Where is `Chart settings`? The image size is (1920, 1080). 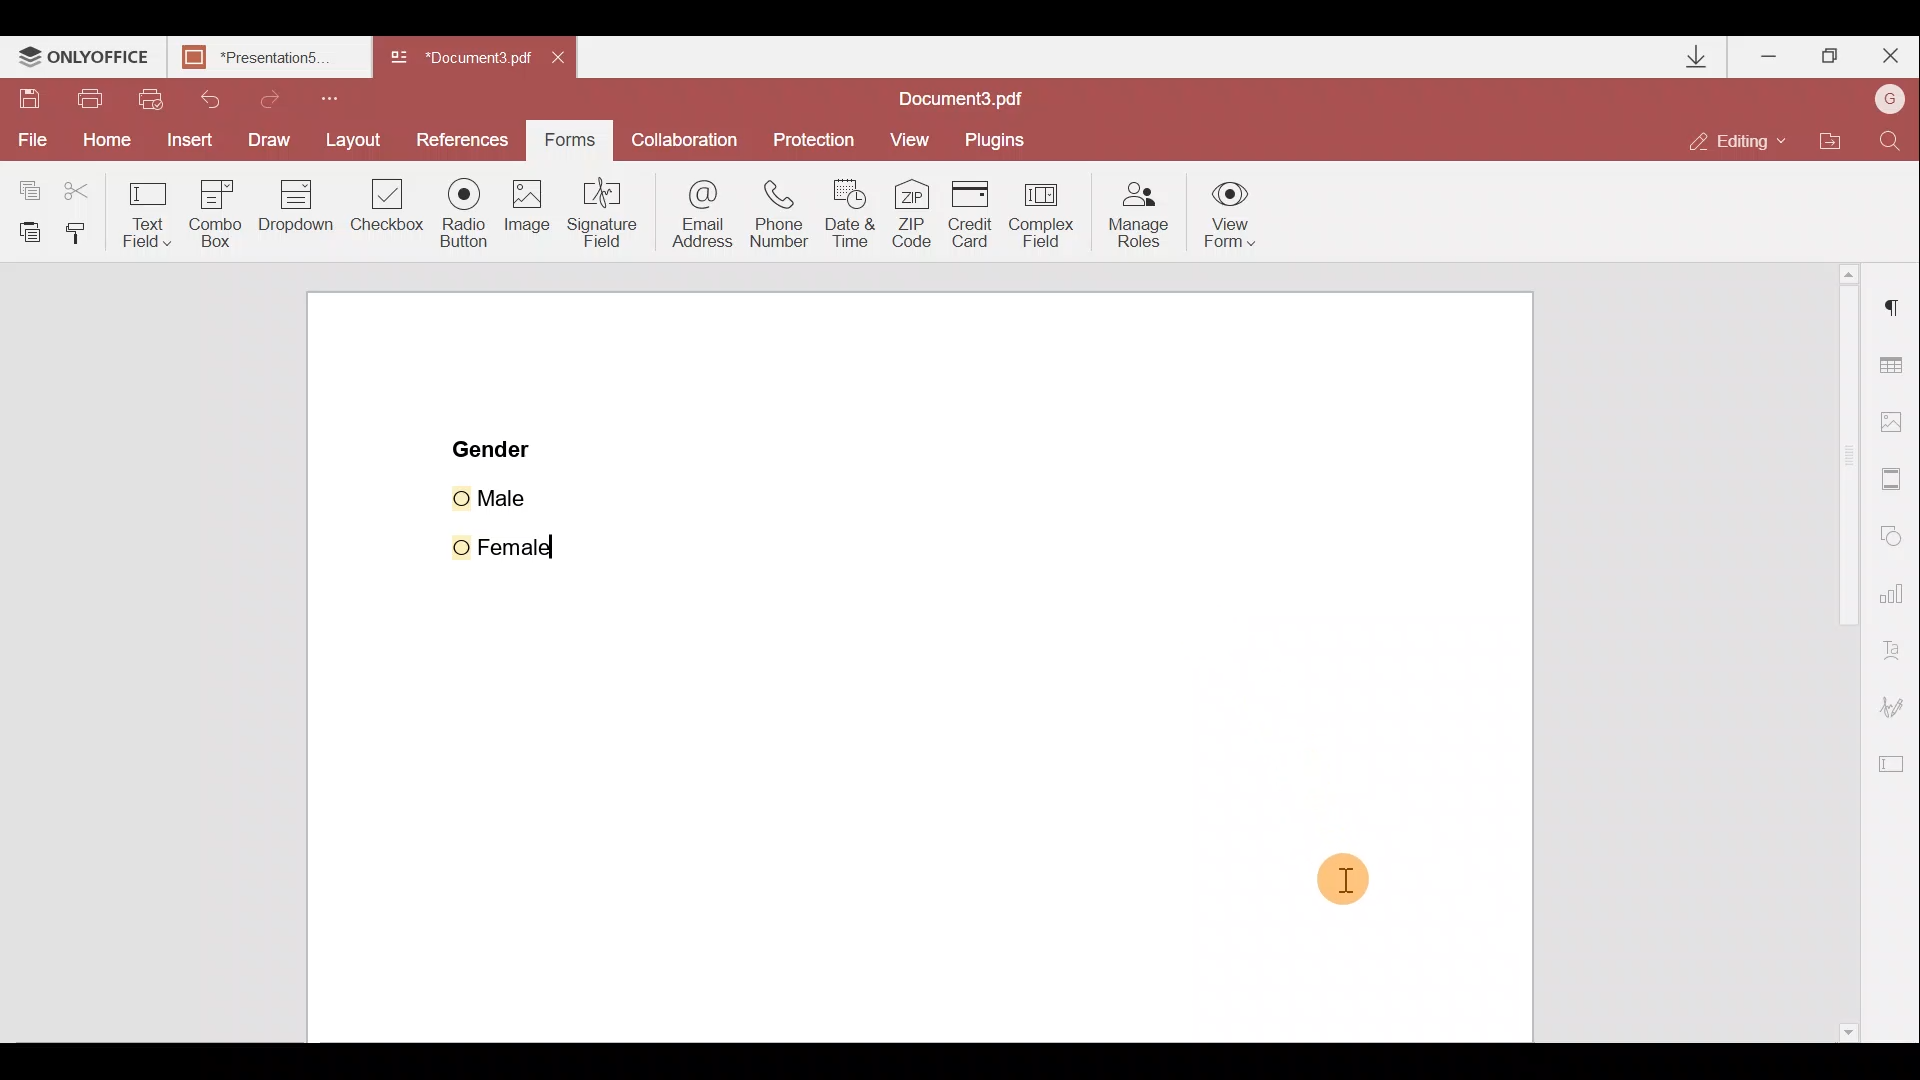
Chart settings is located at coordinates (1895, 601).